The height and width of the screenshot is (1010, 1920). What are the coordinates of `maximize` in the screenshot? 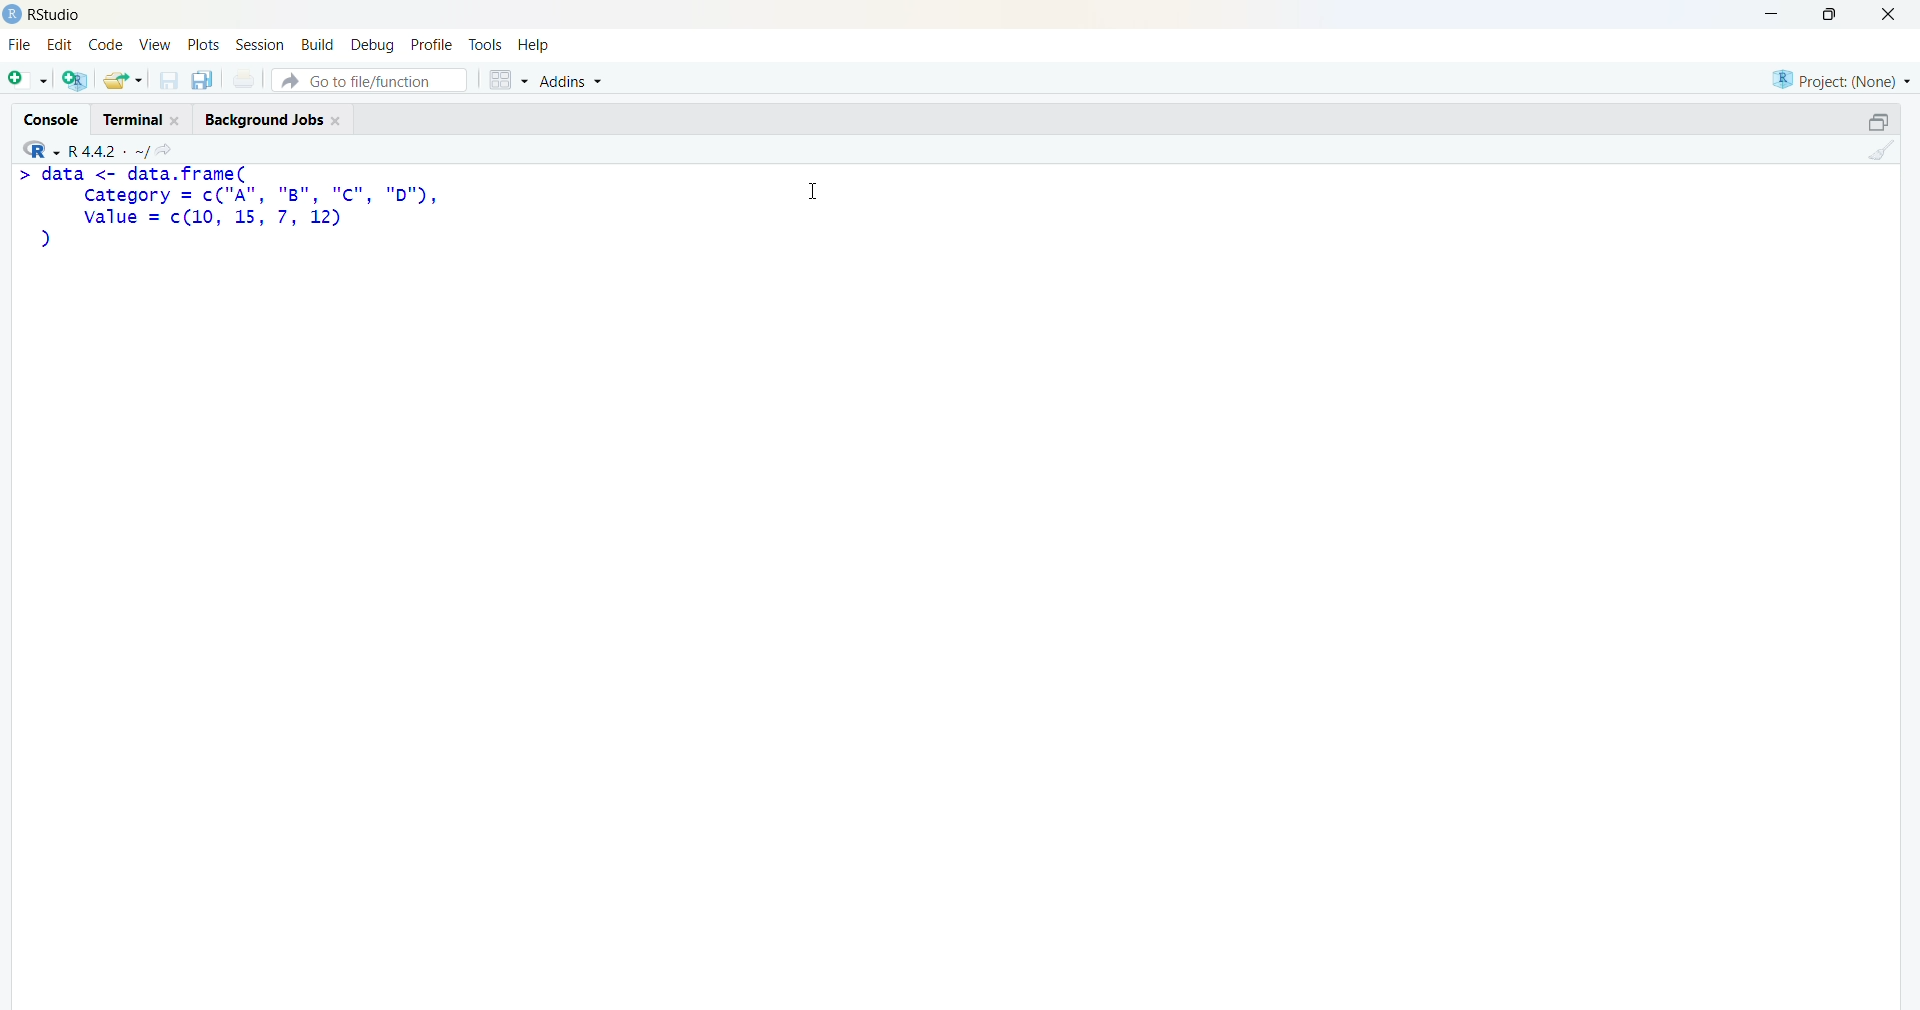 It's located at (1836, 14).